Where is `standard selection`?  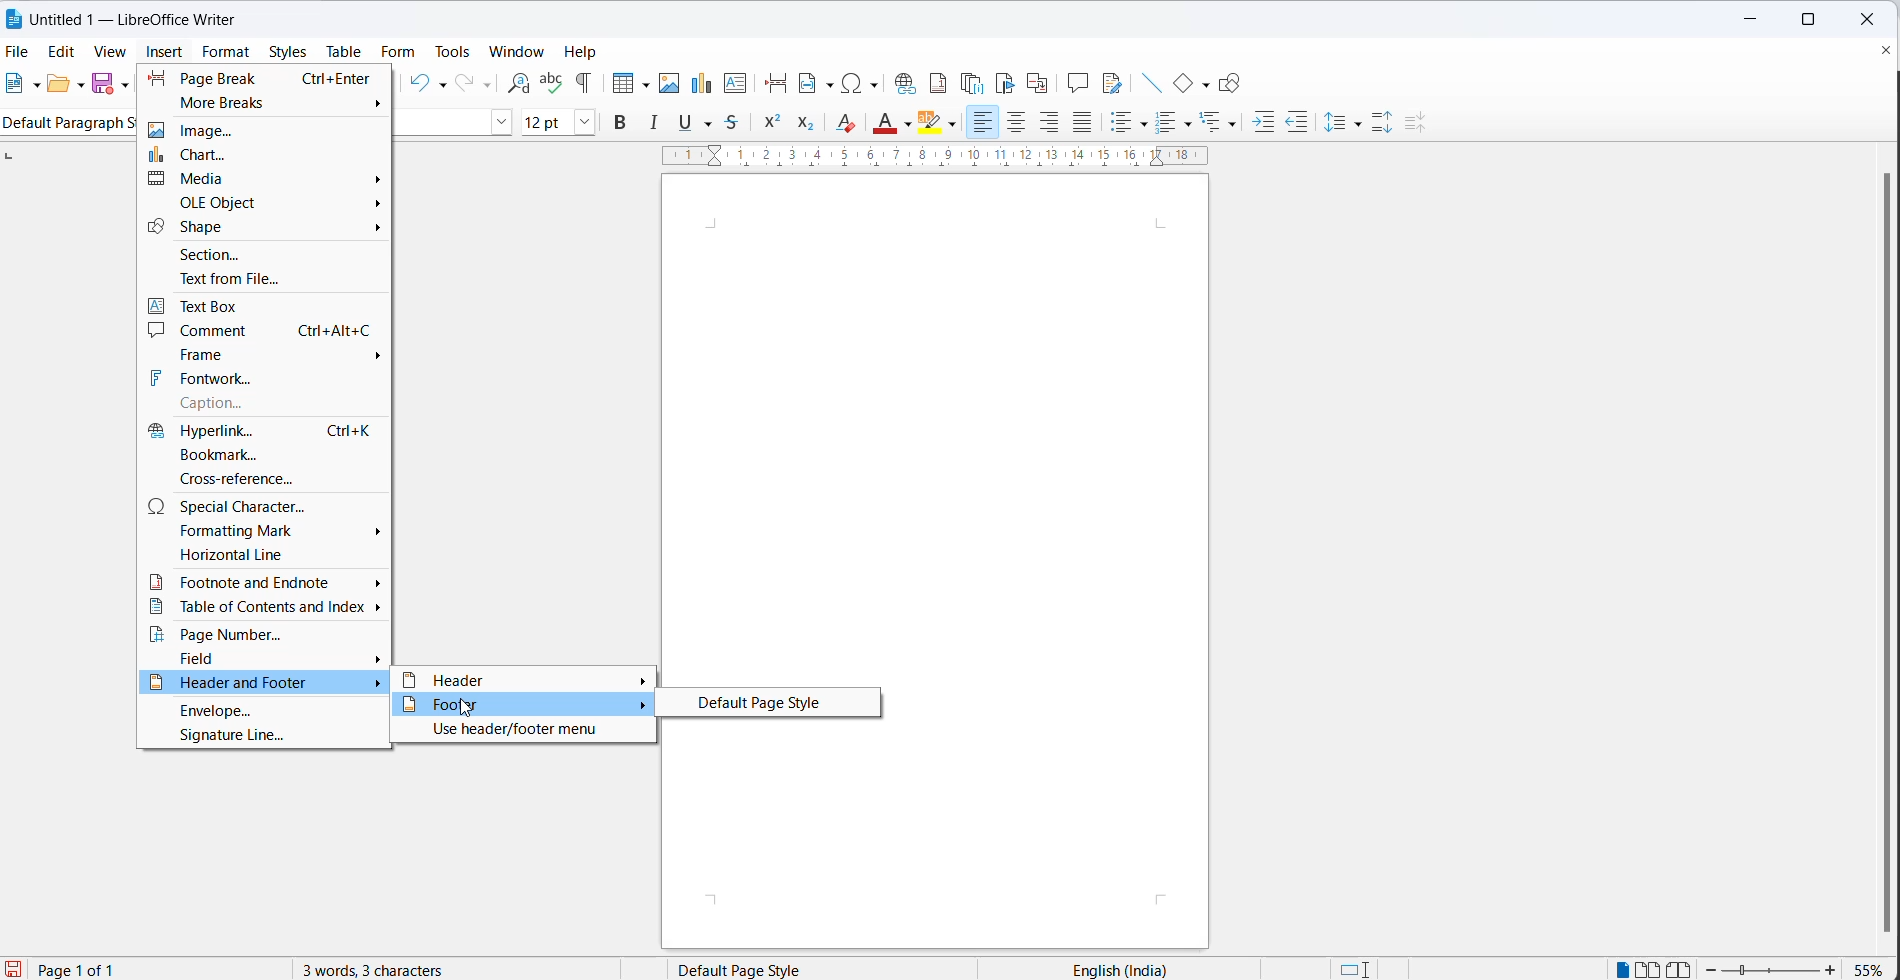
standard selection is located at coordinates (1359, 969).